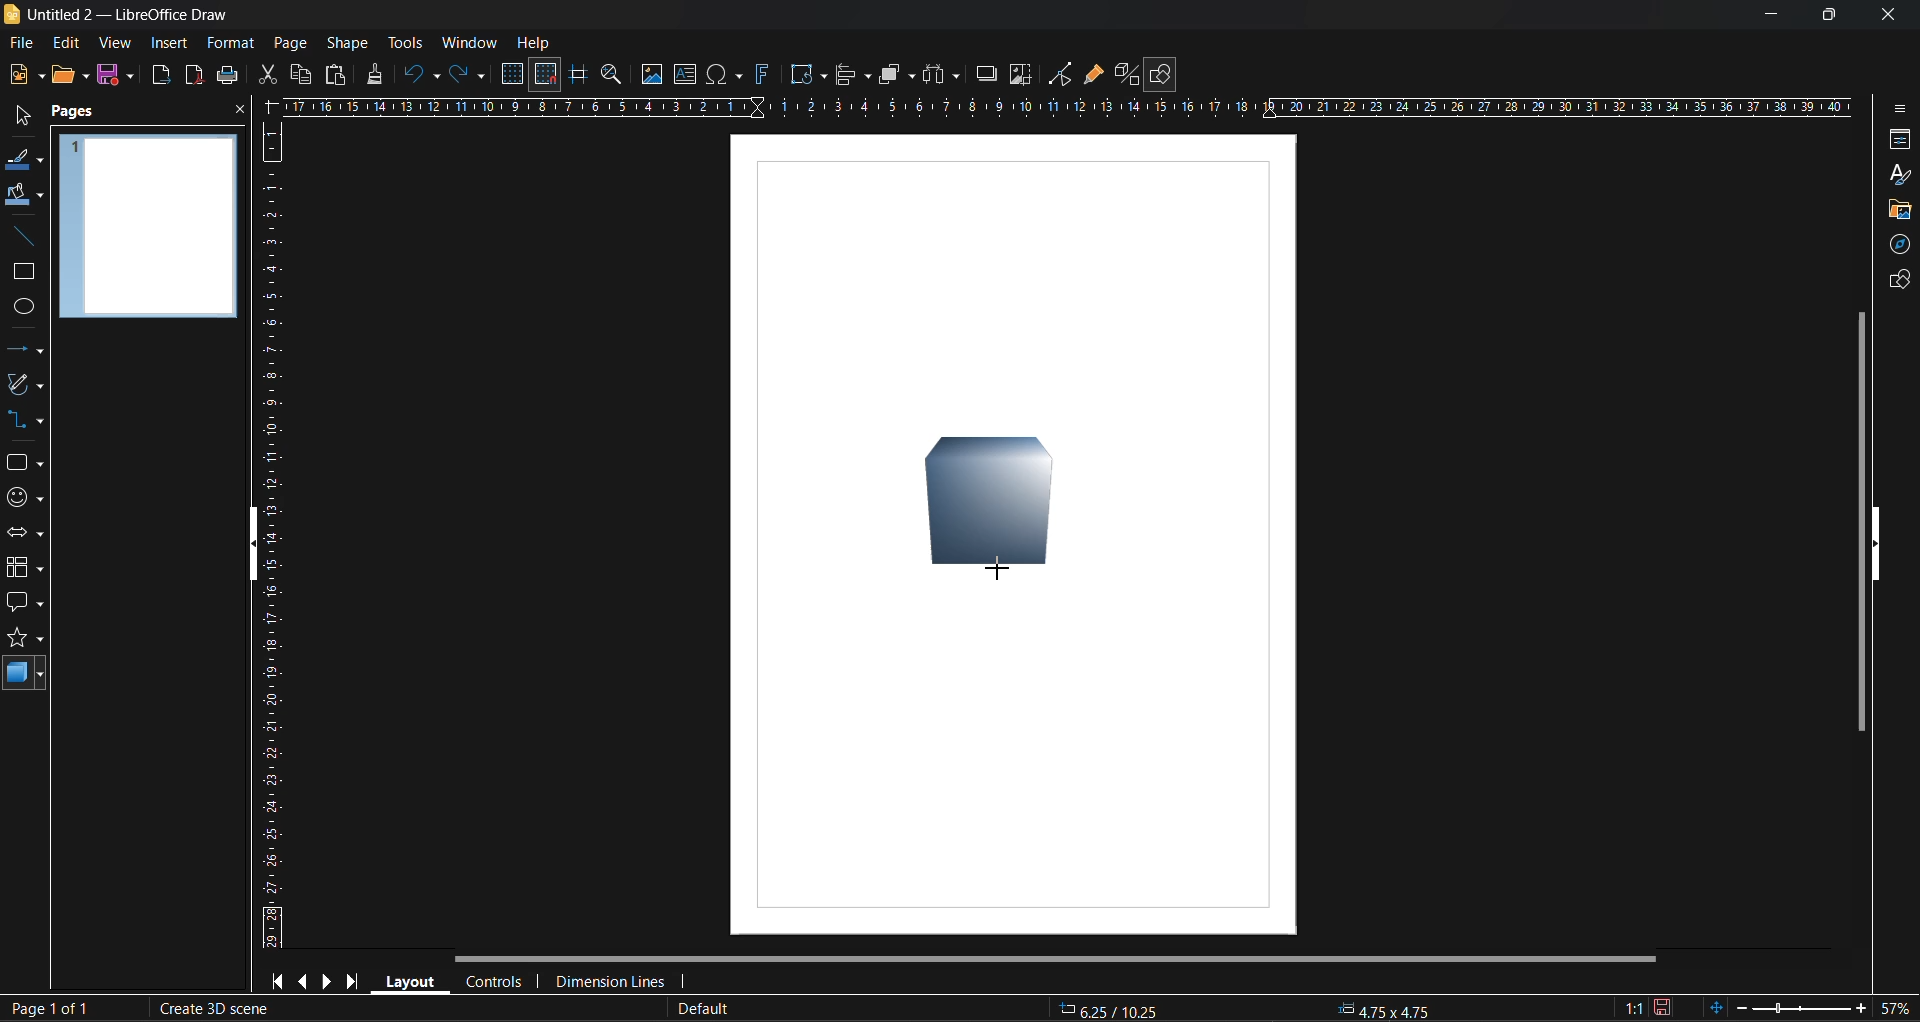 The width and height of the screenshot is (1920, 1022). Describe the element at coordinates (28, 42) in the screenshot. I see `file` at that location.